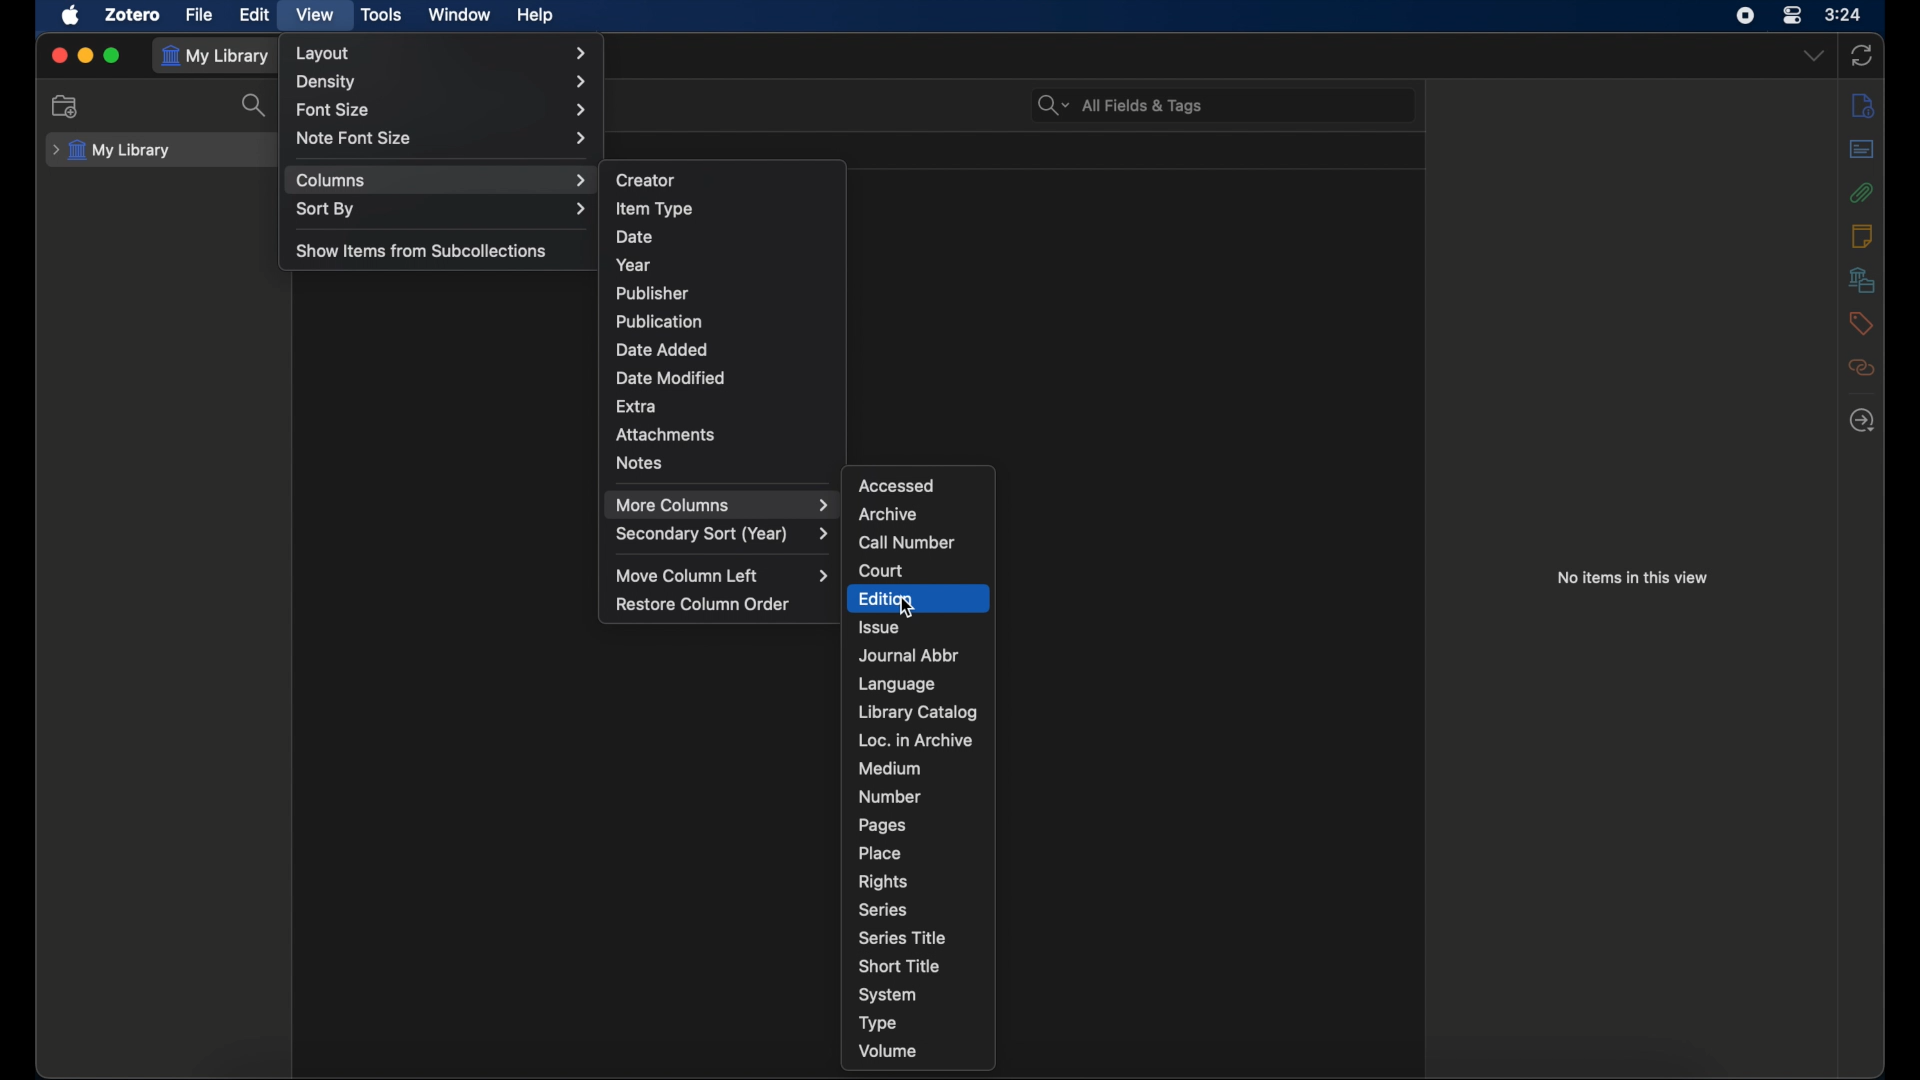 The width and height of the screenshot is (1920, 1080). What do you see at coordinates (641, 462) in the screenshot?
I see `notes` at bounding box center [641, 462].